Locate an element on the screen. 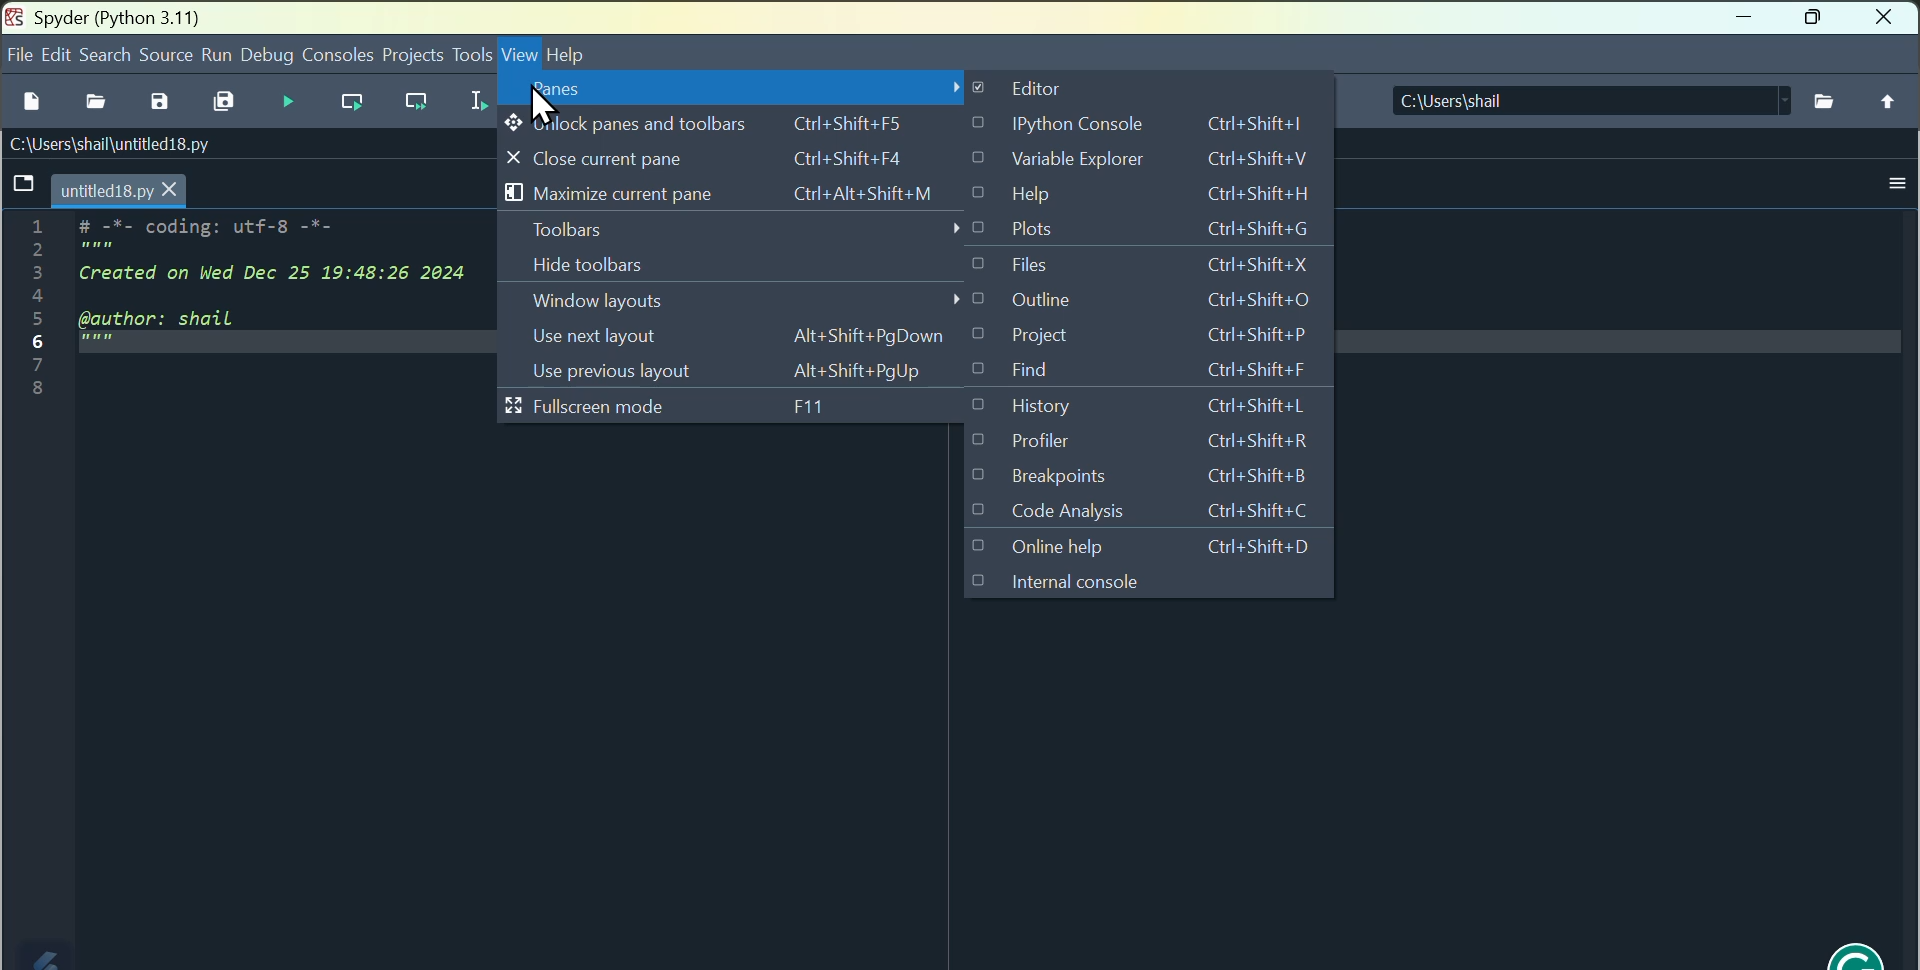 The image size is (1920, 970). Close current pane is located at coordinates (751, 159).